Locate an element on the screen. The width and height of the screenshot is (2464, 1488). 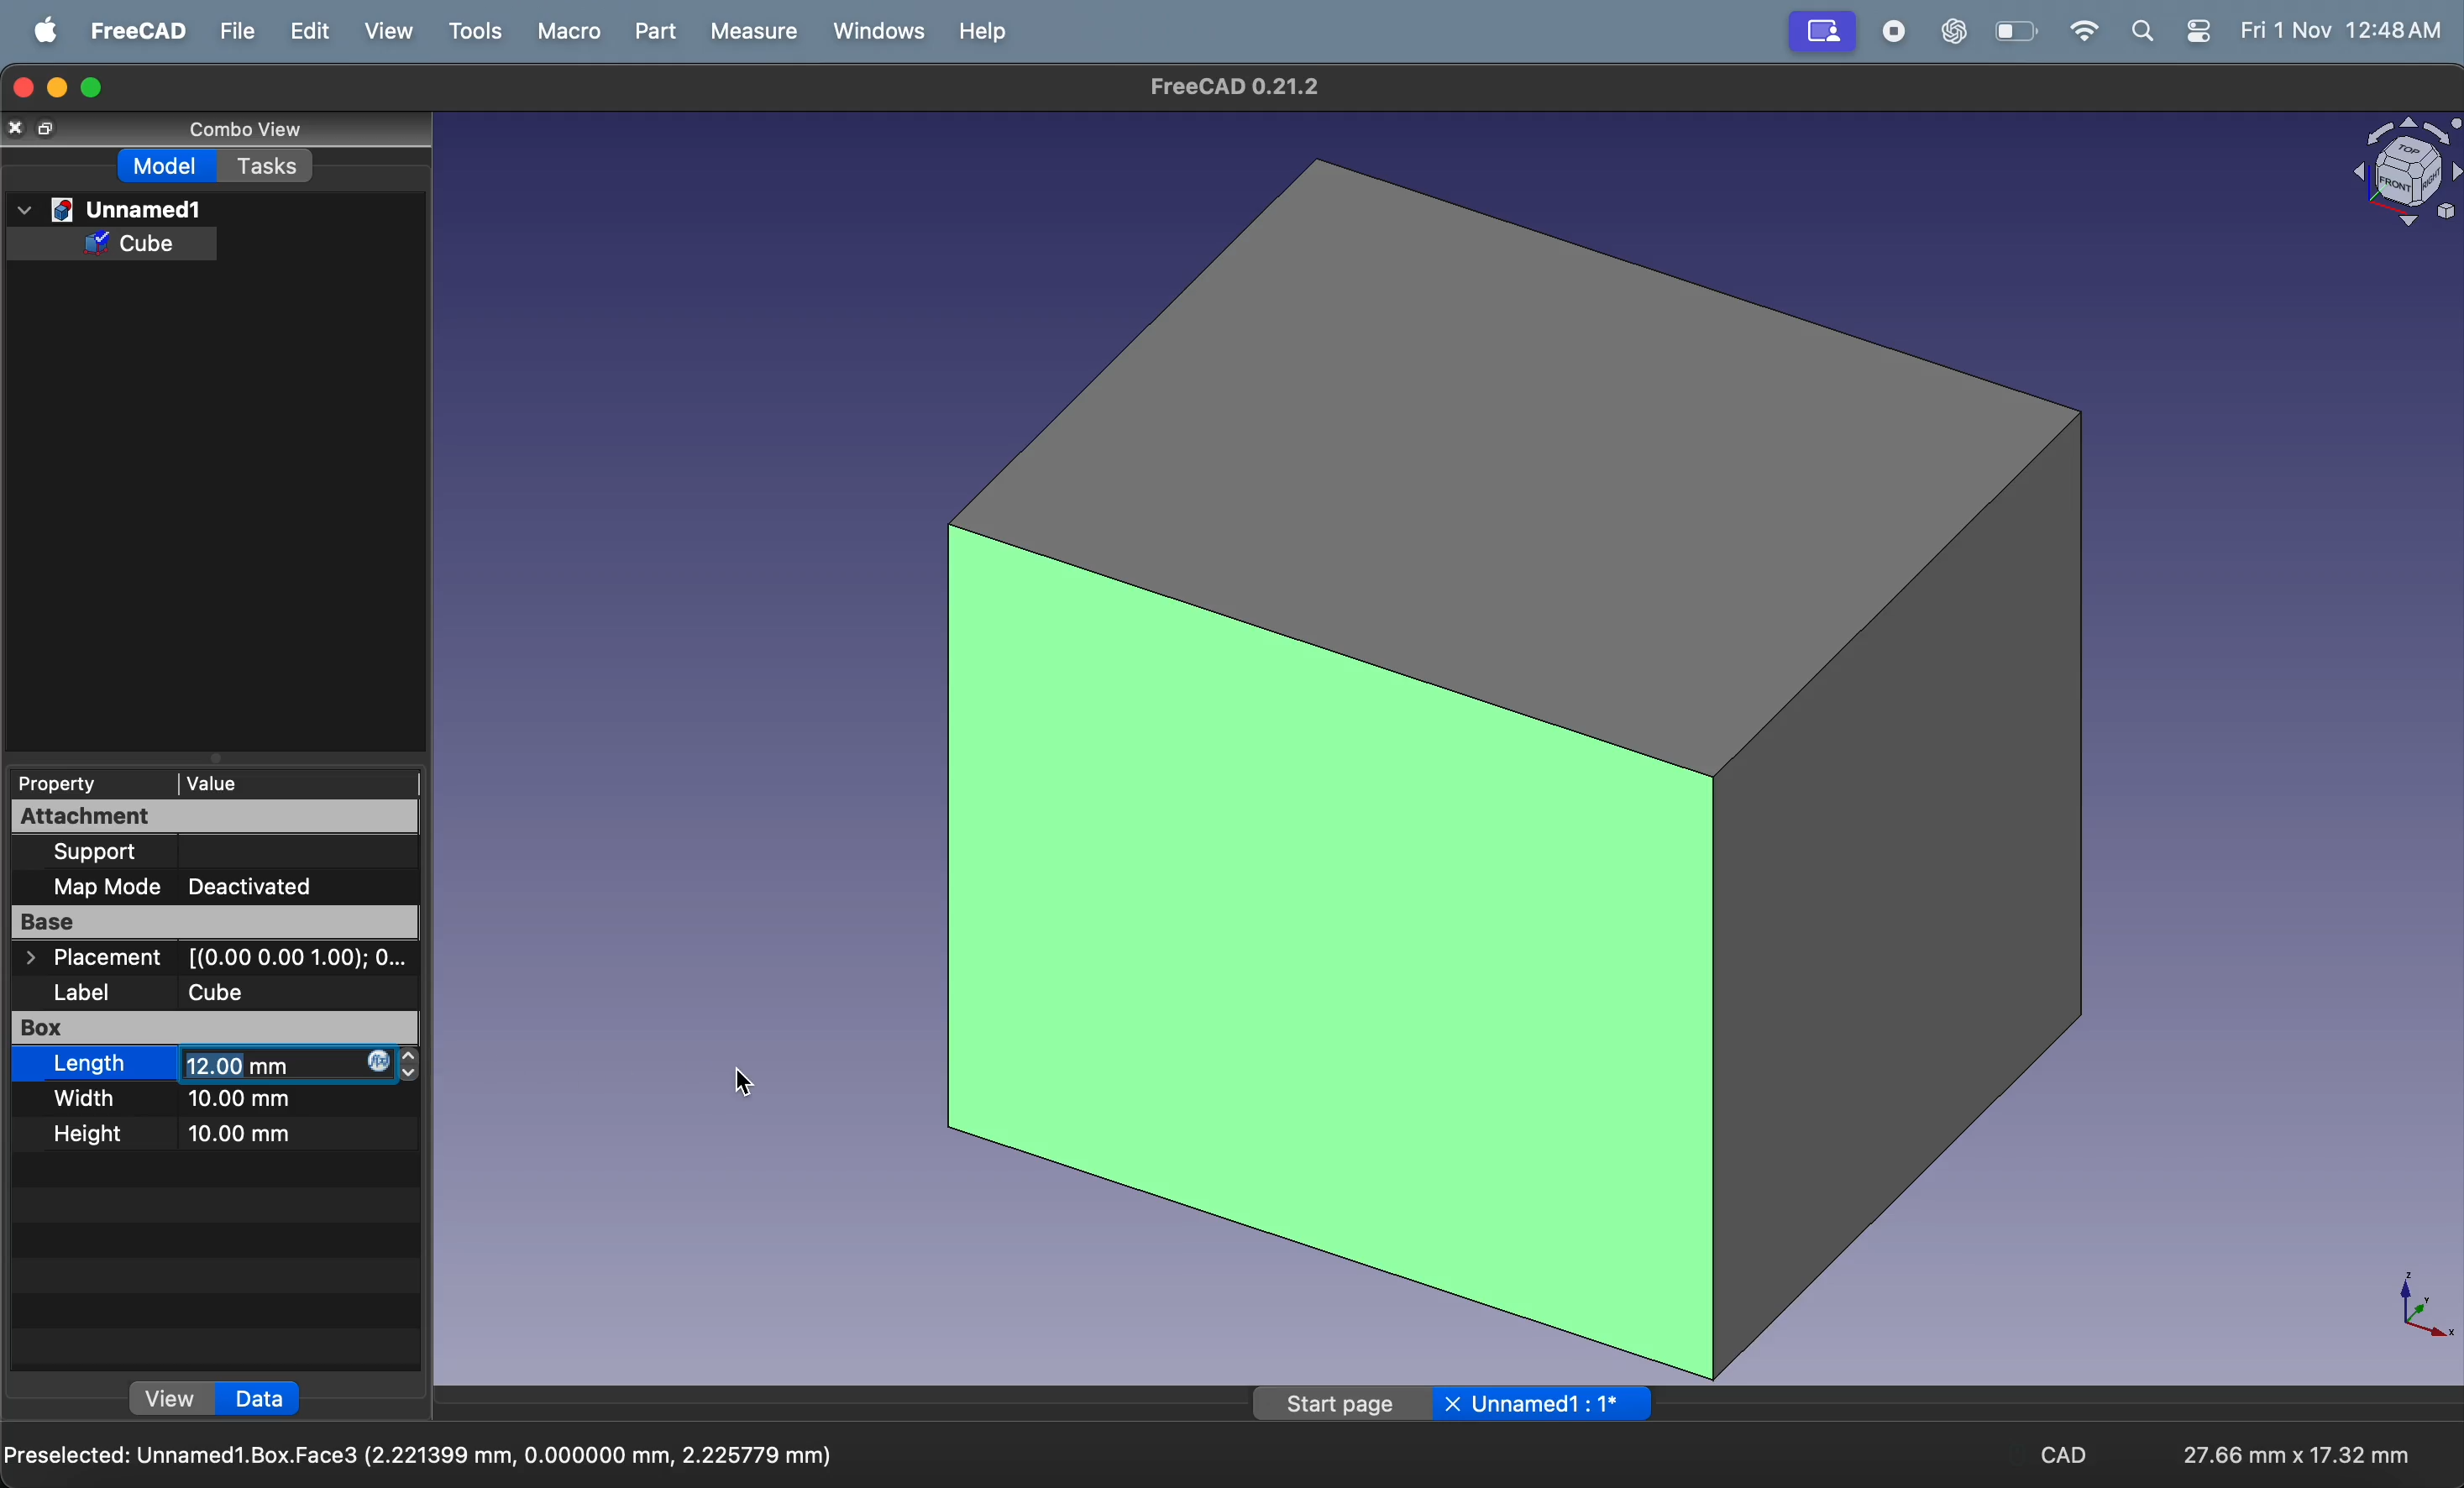
apple menu is located at coordinates (42, 30).